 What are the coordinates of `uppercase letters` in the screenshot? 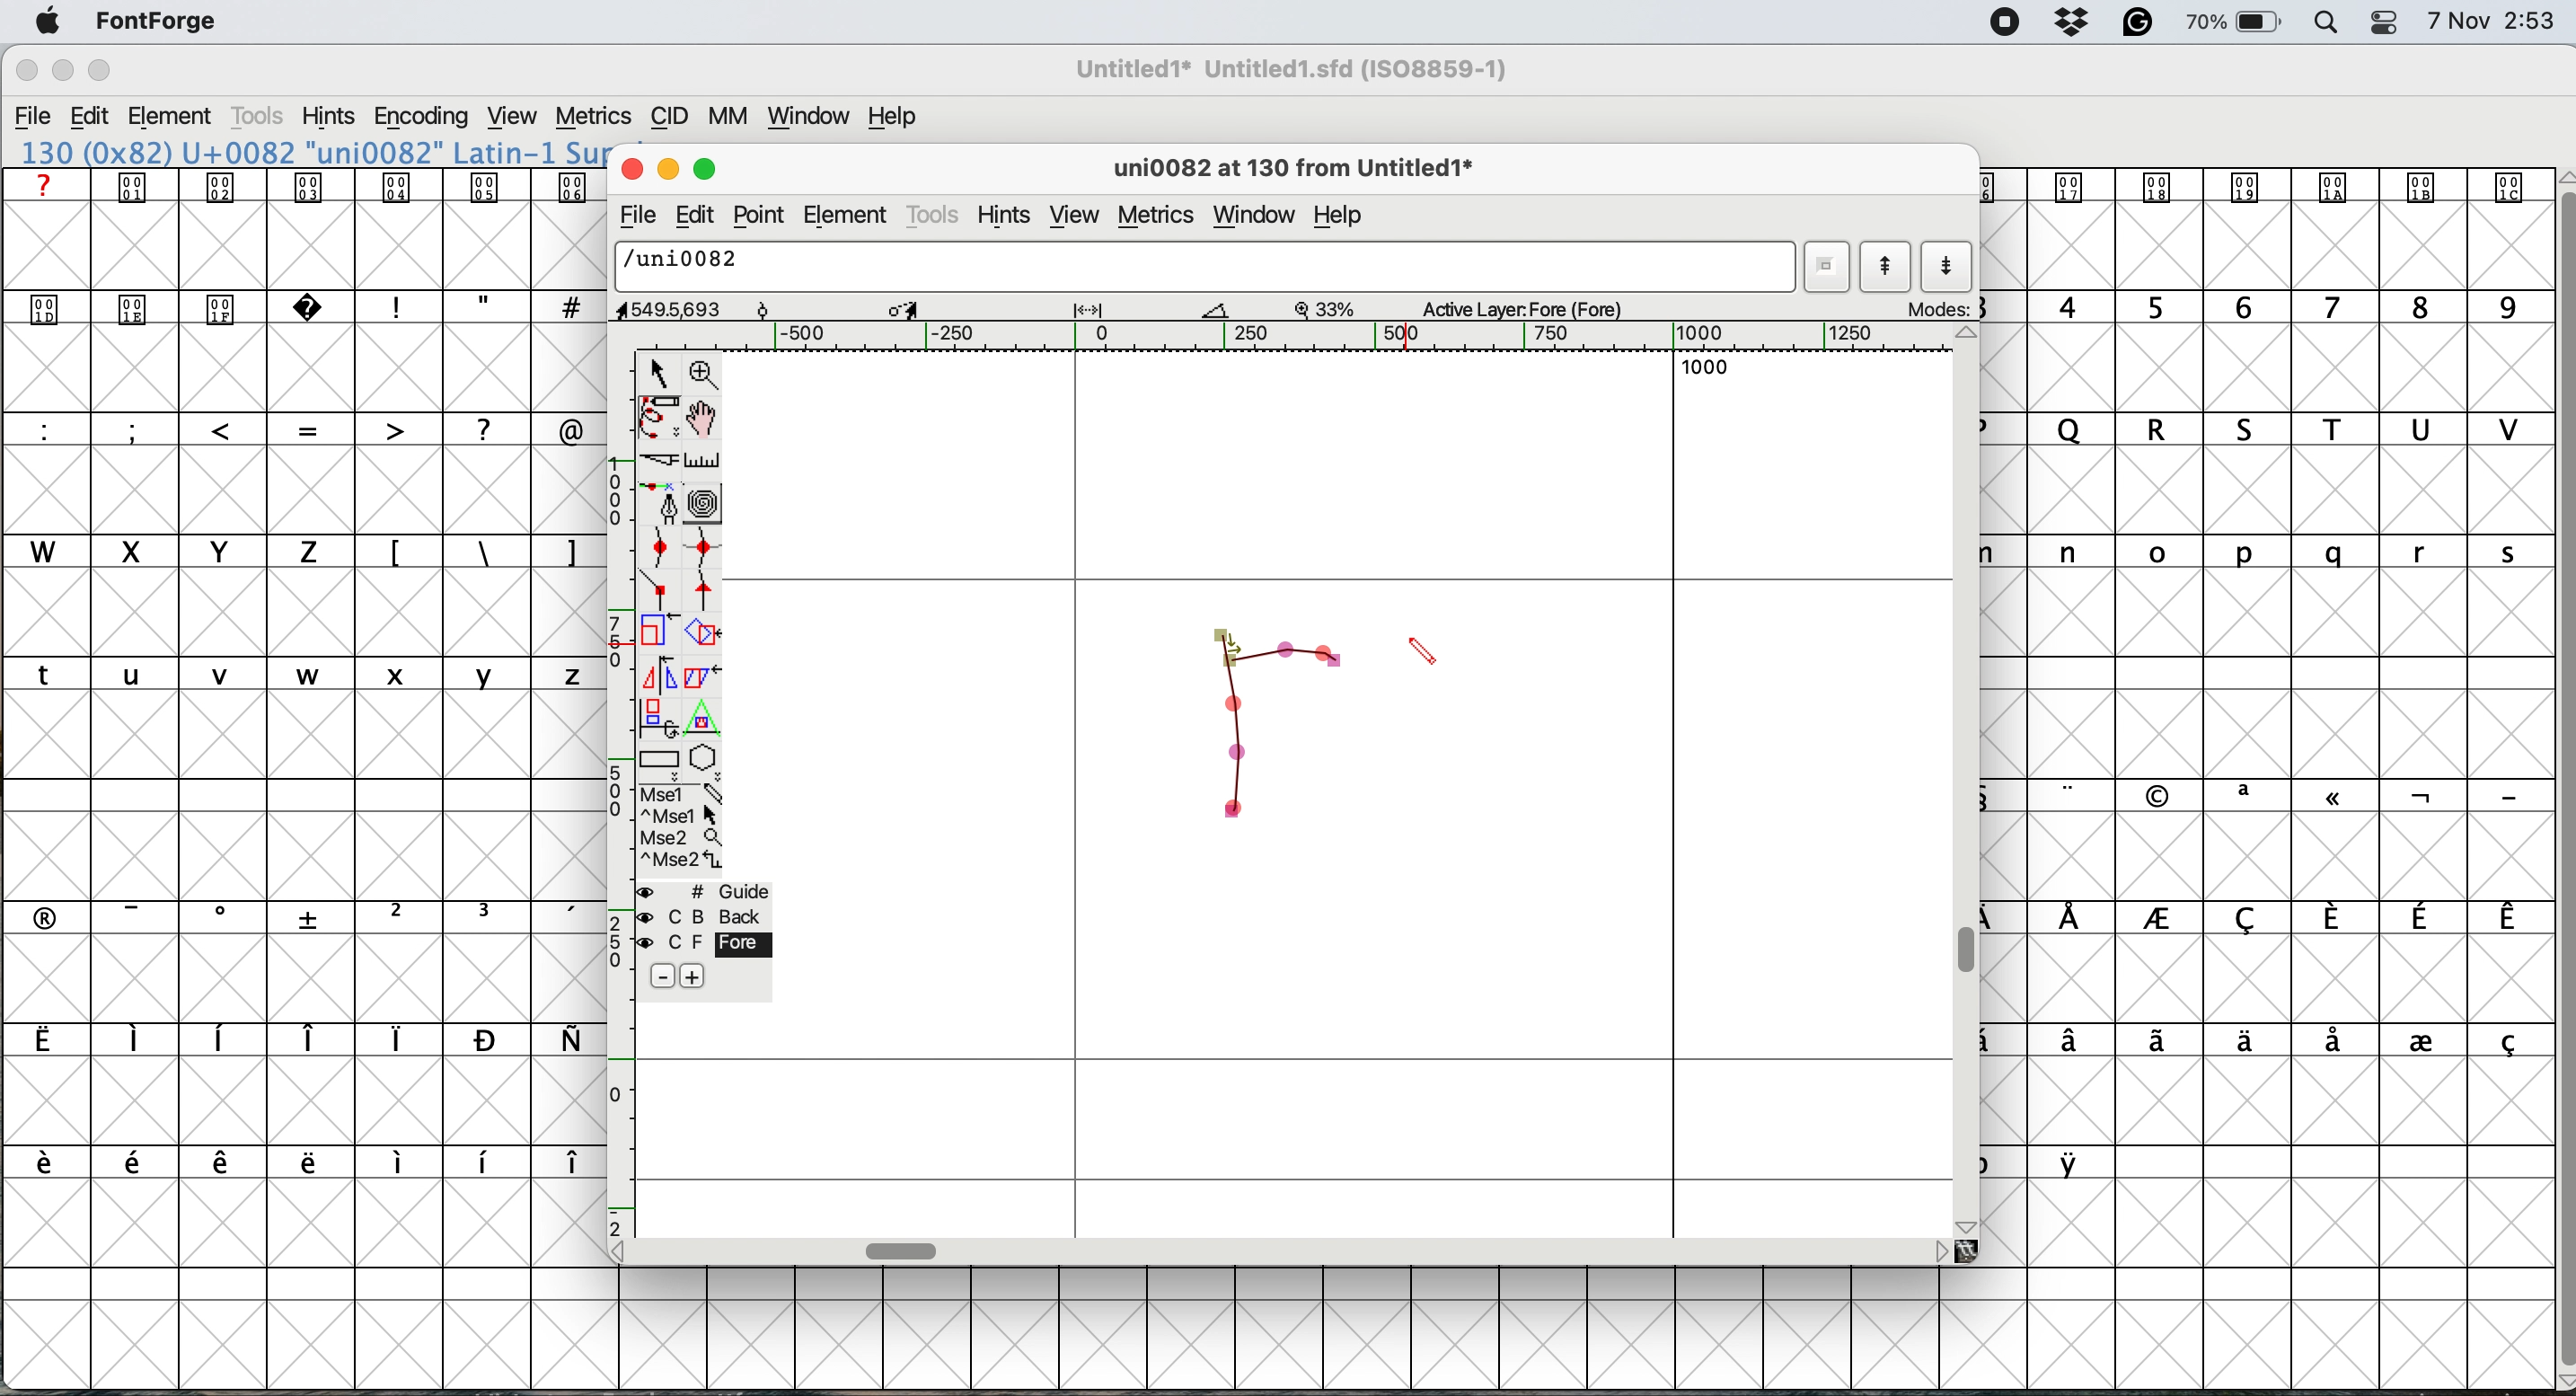 It's located at (2266, 432).